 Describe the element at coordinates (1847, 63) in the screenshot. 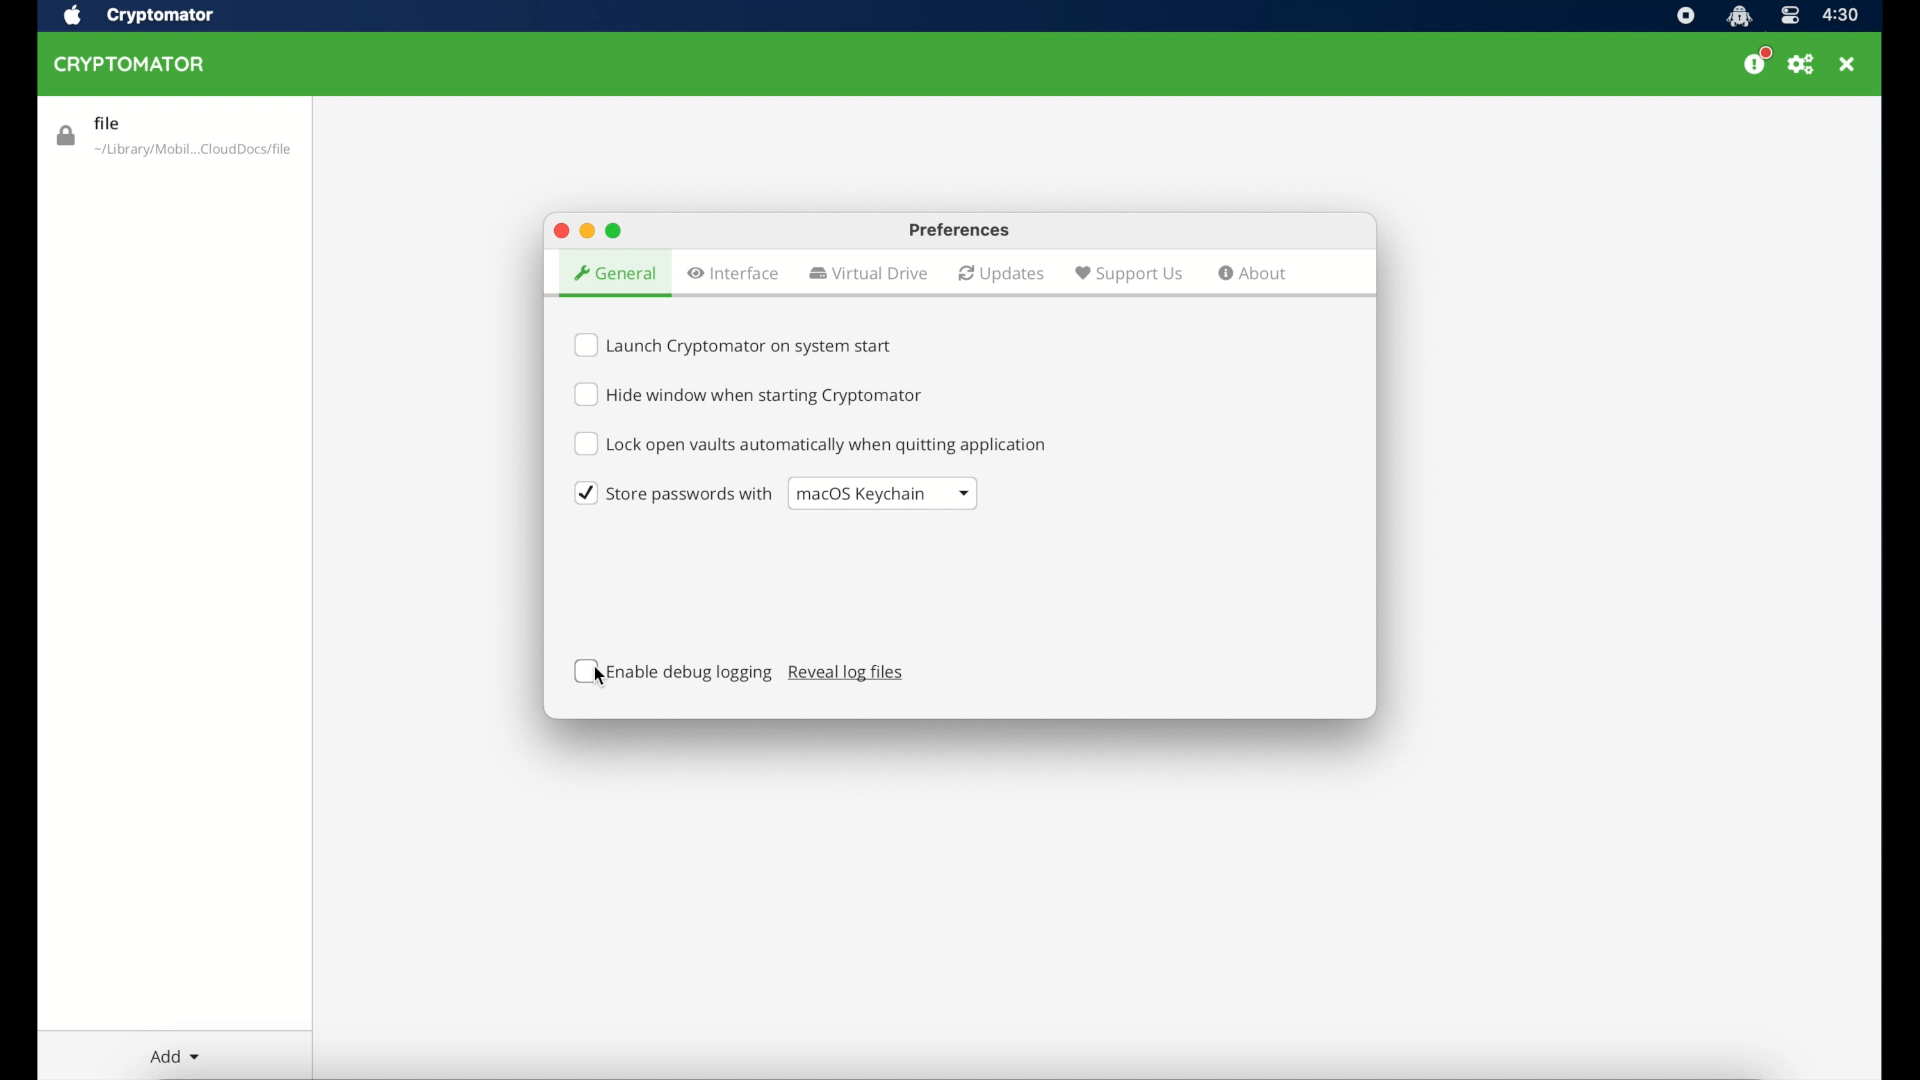

I see `close` at that location.